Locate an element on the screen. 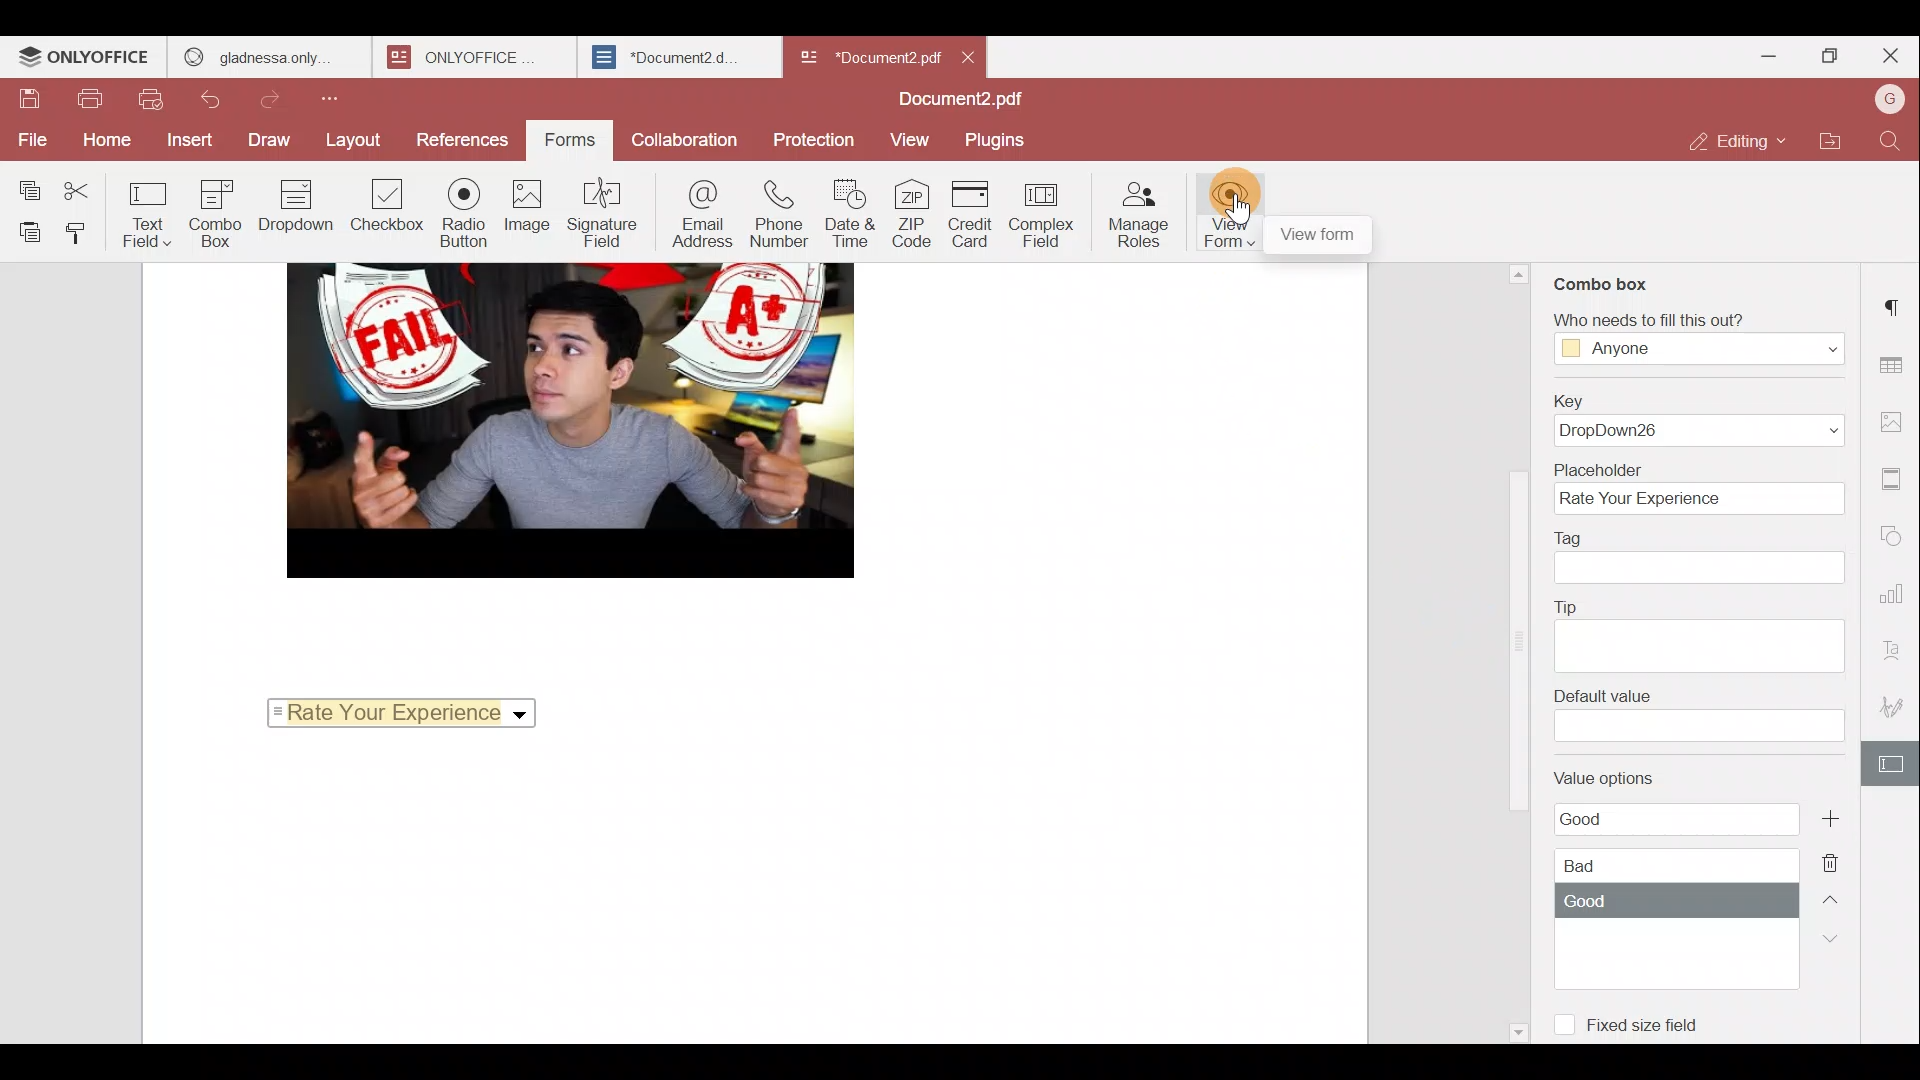 Image resolution: width=1920 pixels, height=1080 pixels. Form settings is located at coordinates (1892, 763).